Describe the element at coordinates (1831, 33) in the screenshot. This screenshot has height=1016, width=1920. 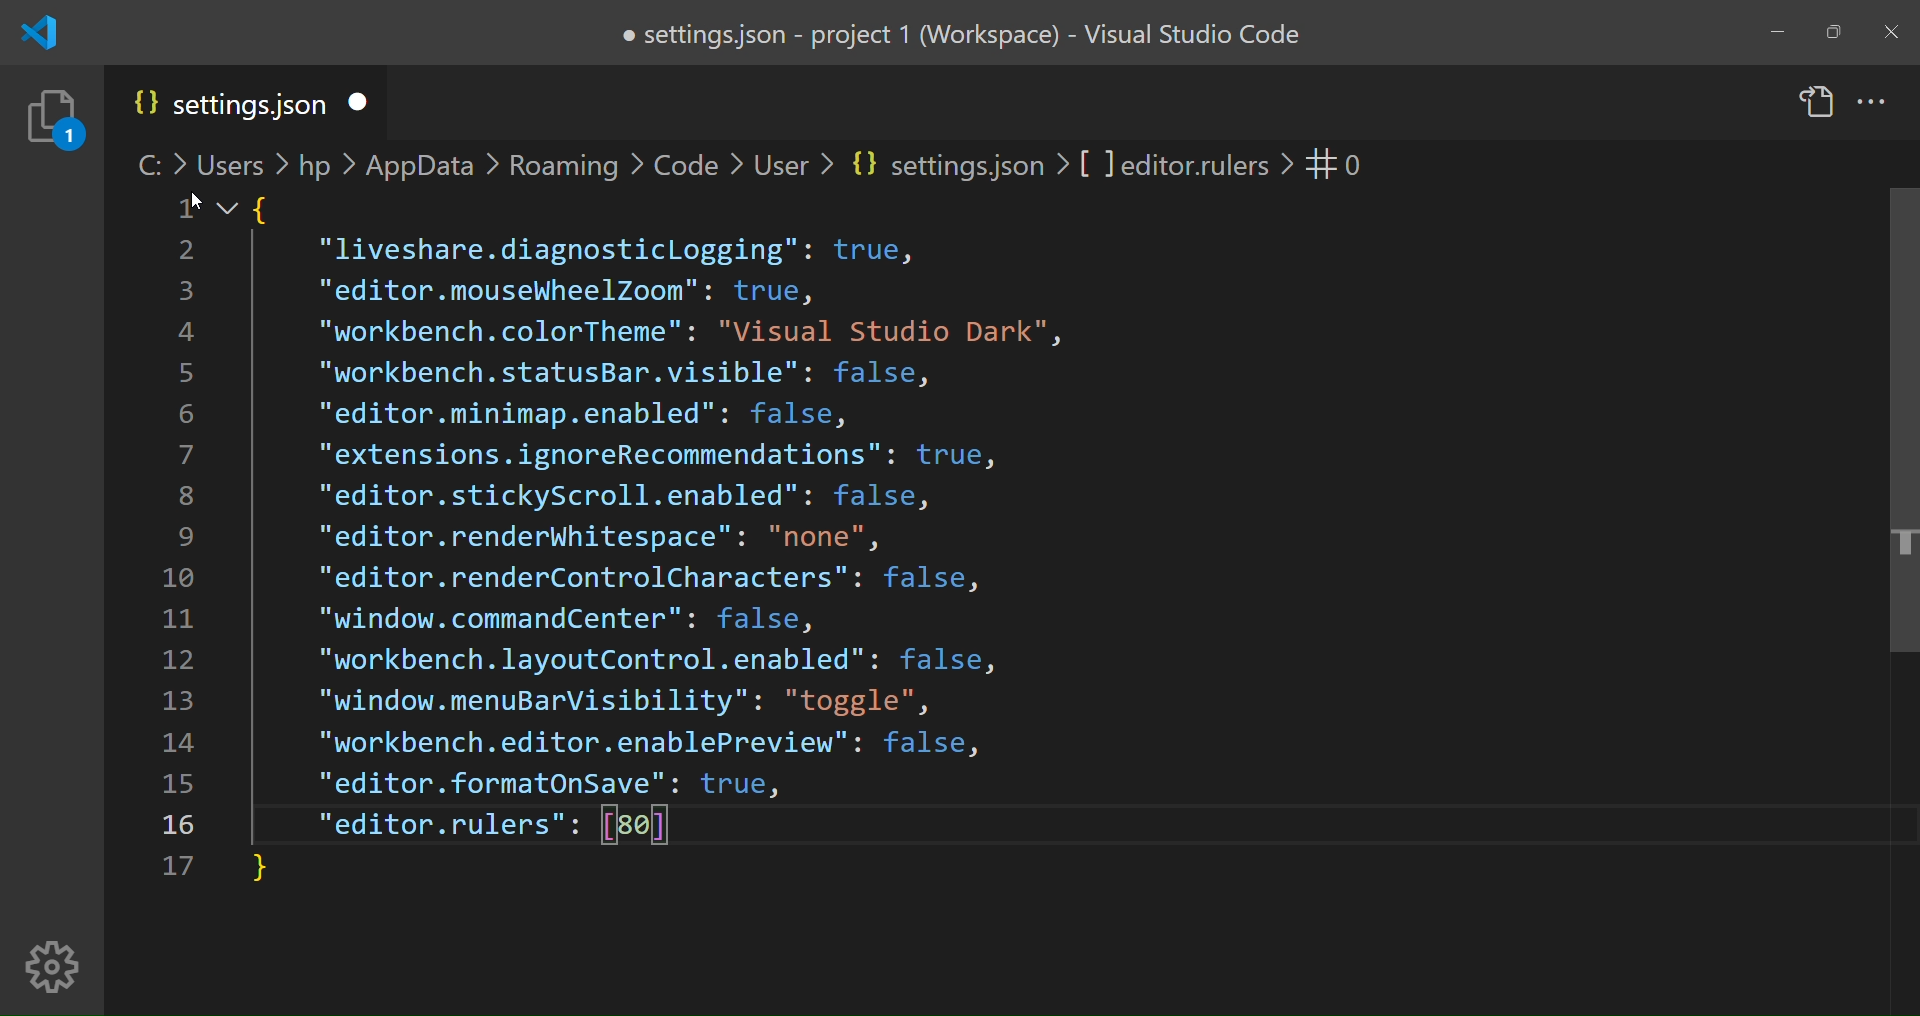
I see `maximize` at that location.